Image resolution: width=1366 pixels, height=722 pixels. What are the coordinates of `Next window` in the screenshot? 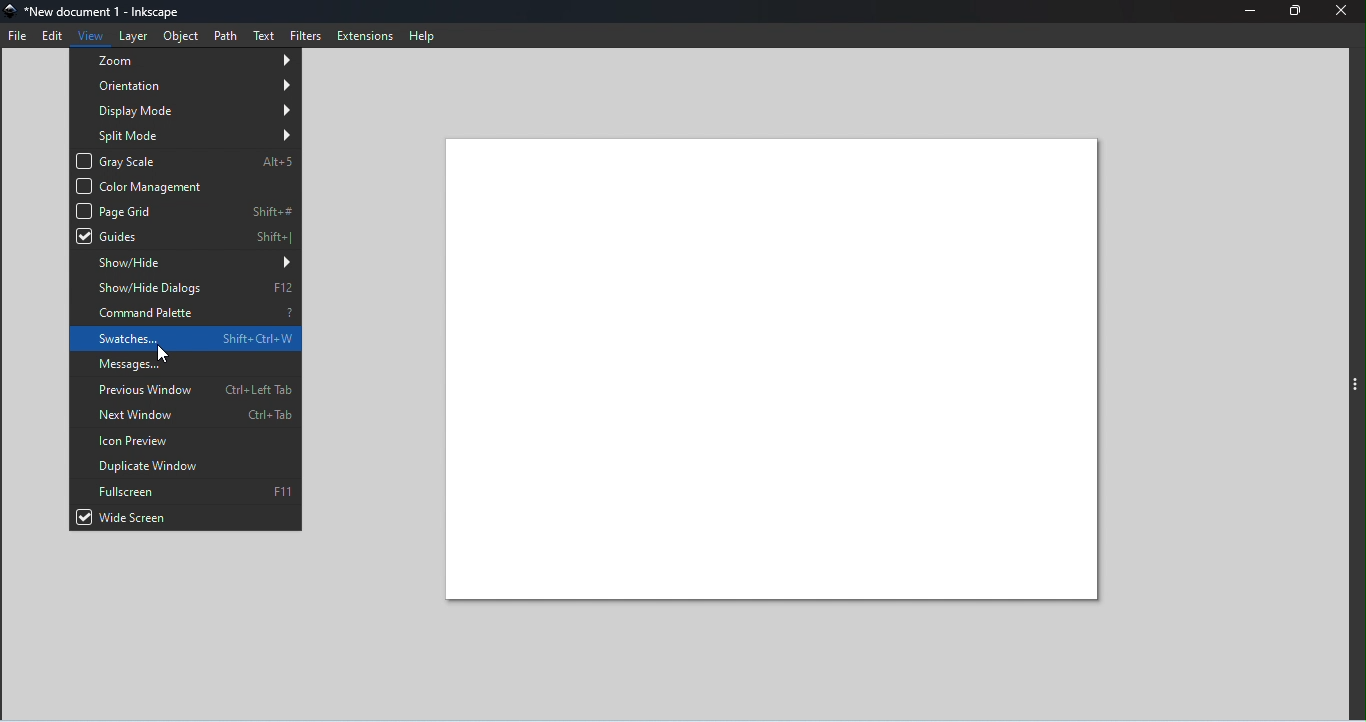 It's located at (190, 414).